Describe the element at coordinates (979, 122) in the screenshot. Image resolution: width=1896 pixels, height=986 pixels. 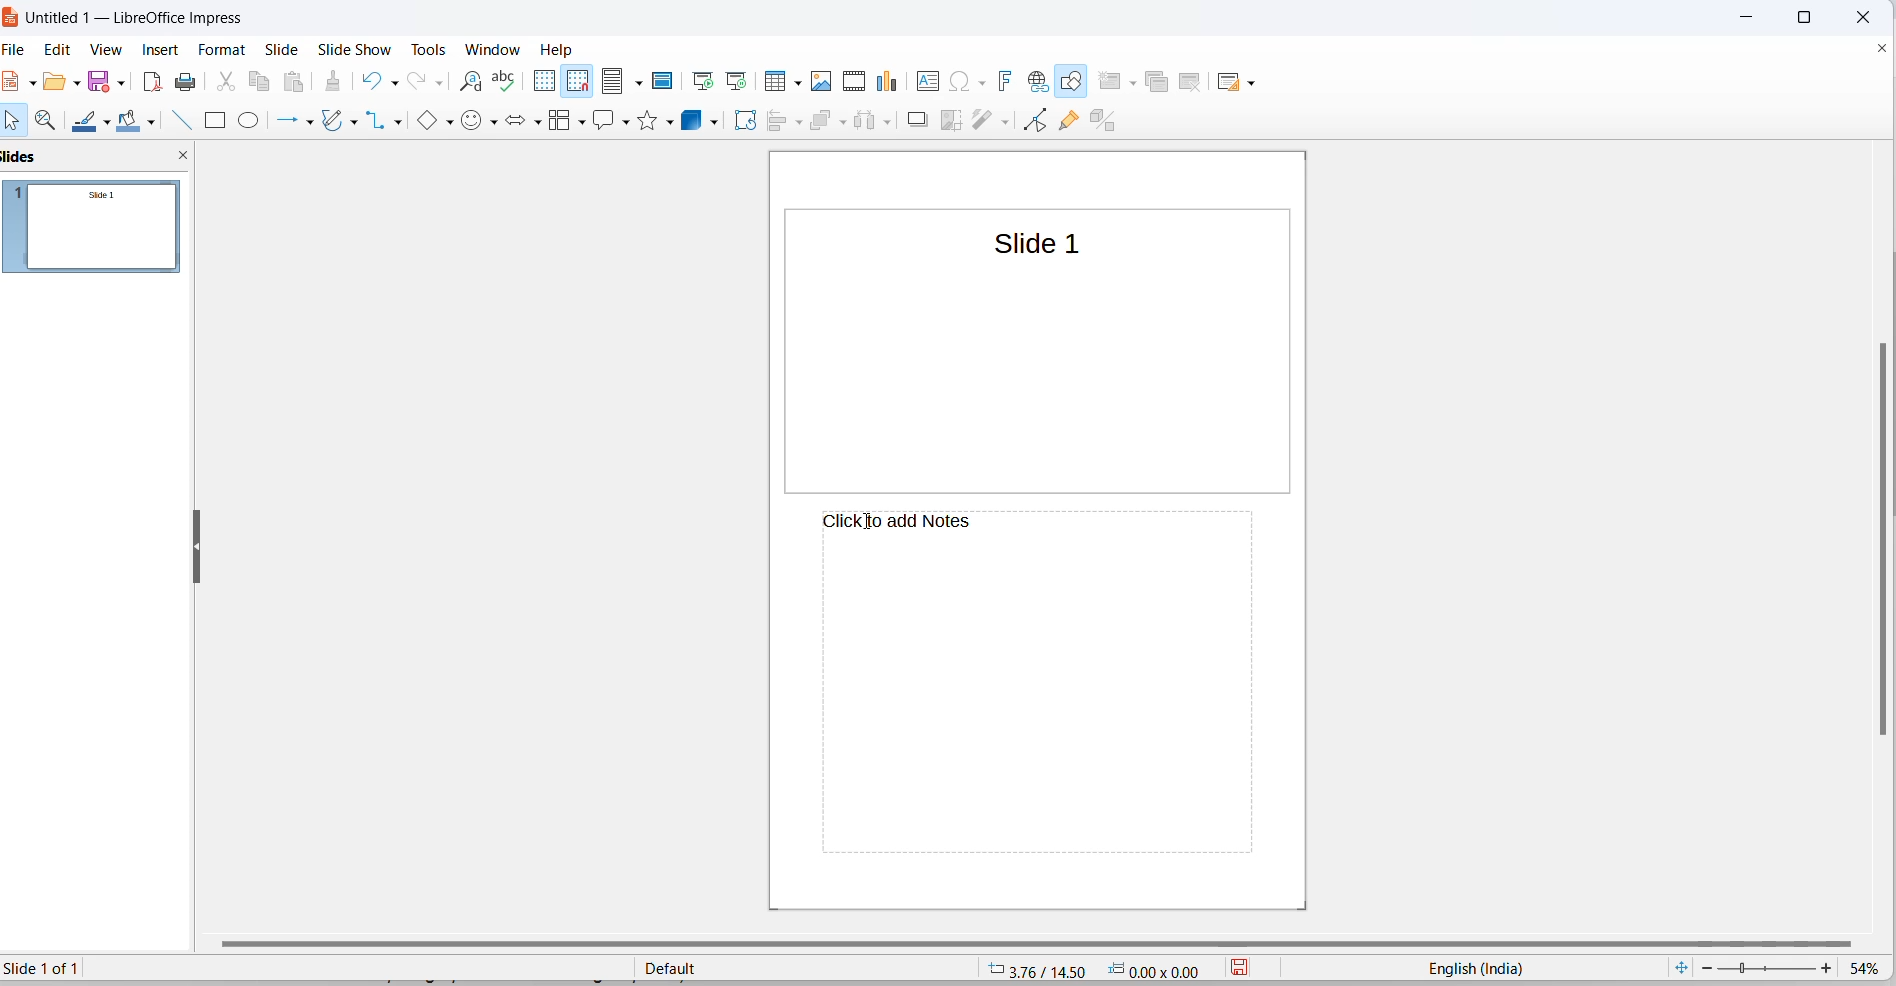
I see `filters` at that location.